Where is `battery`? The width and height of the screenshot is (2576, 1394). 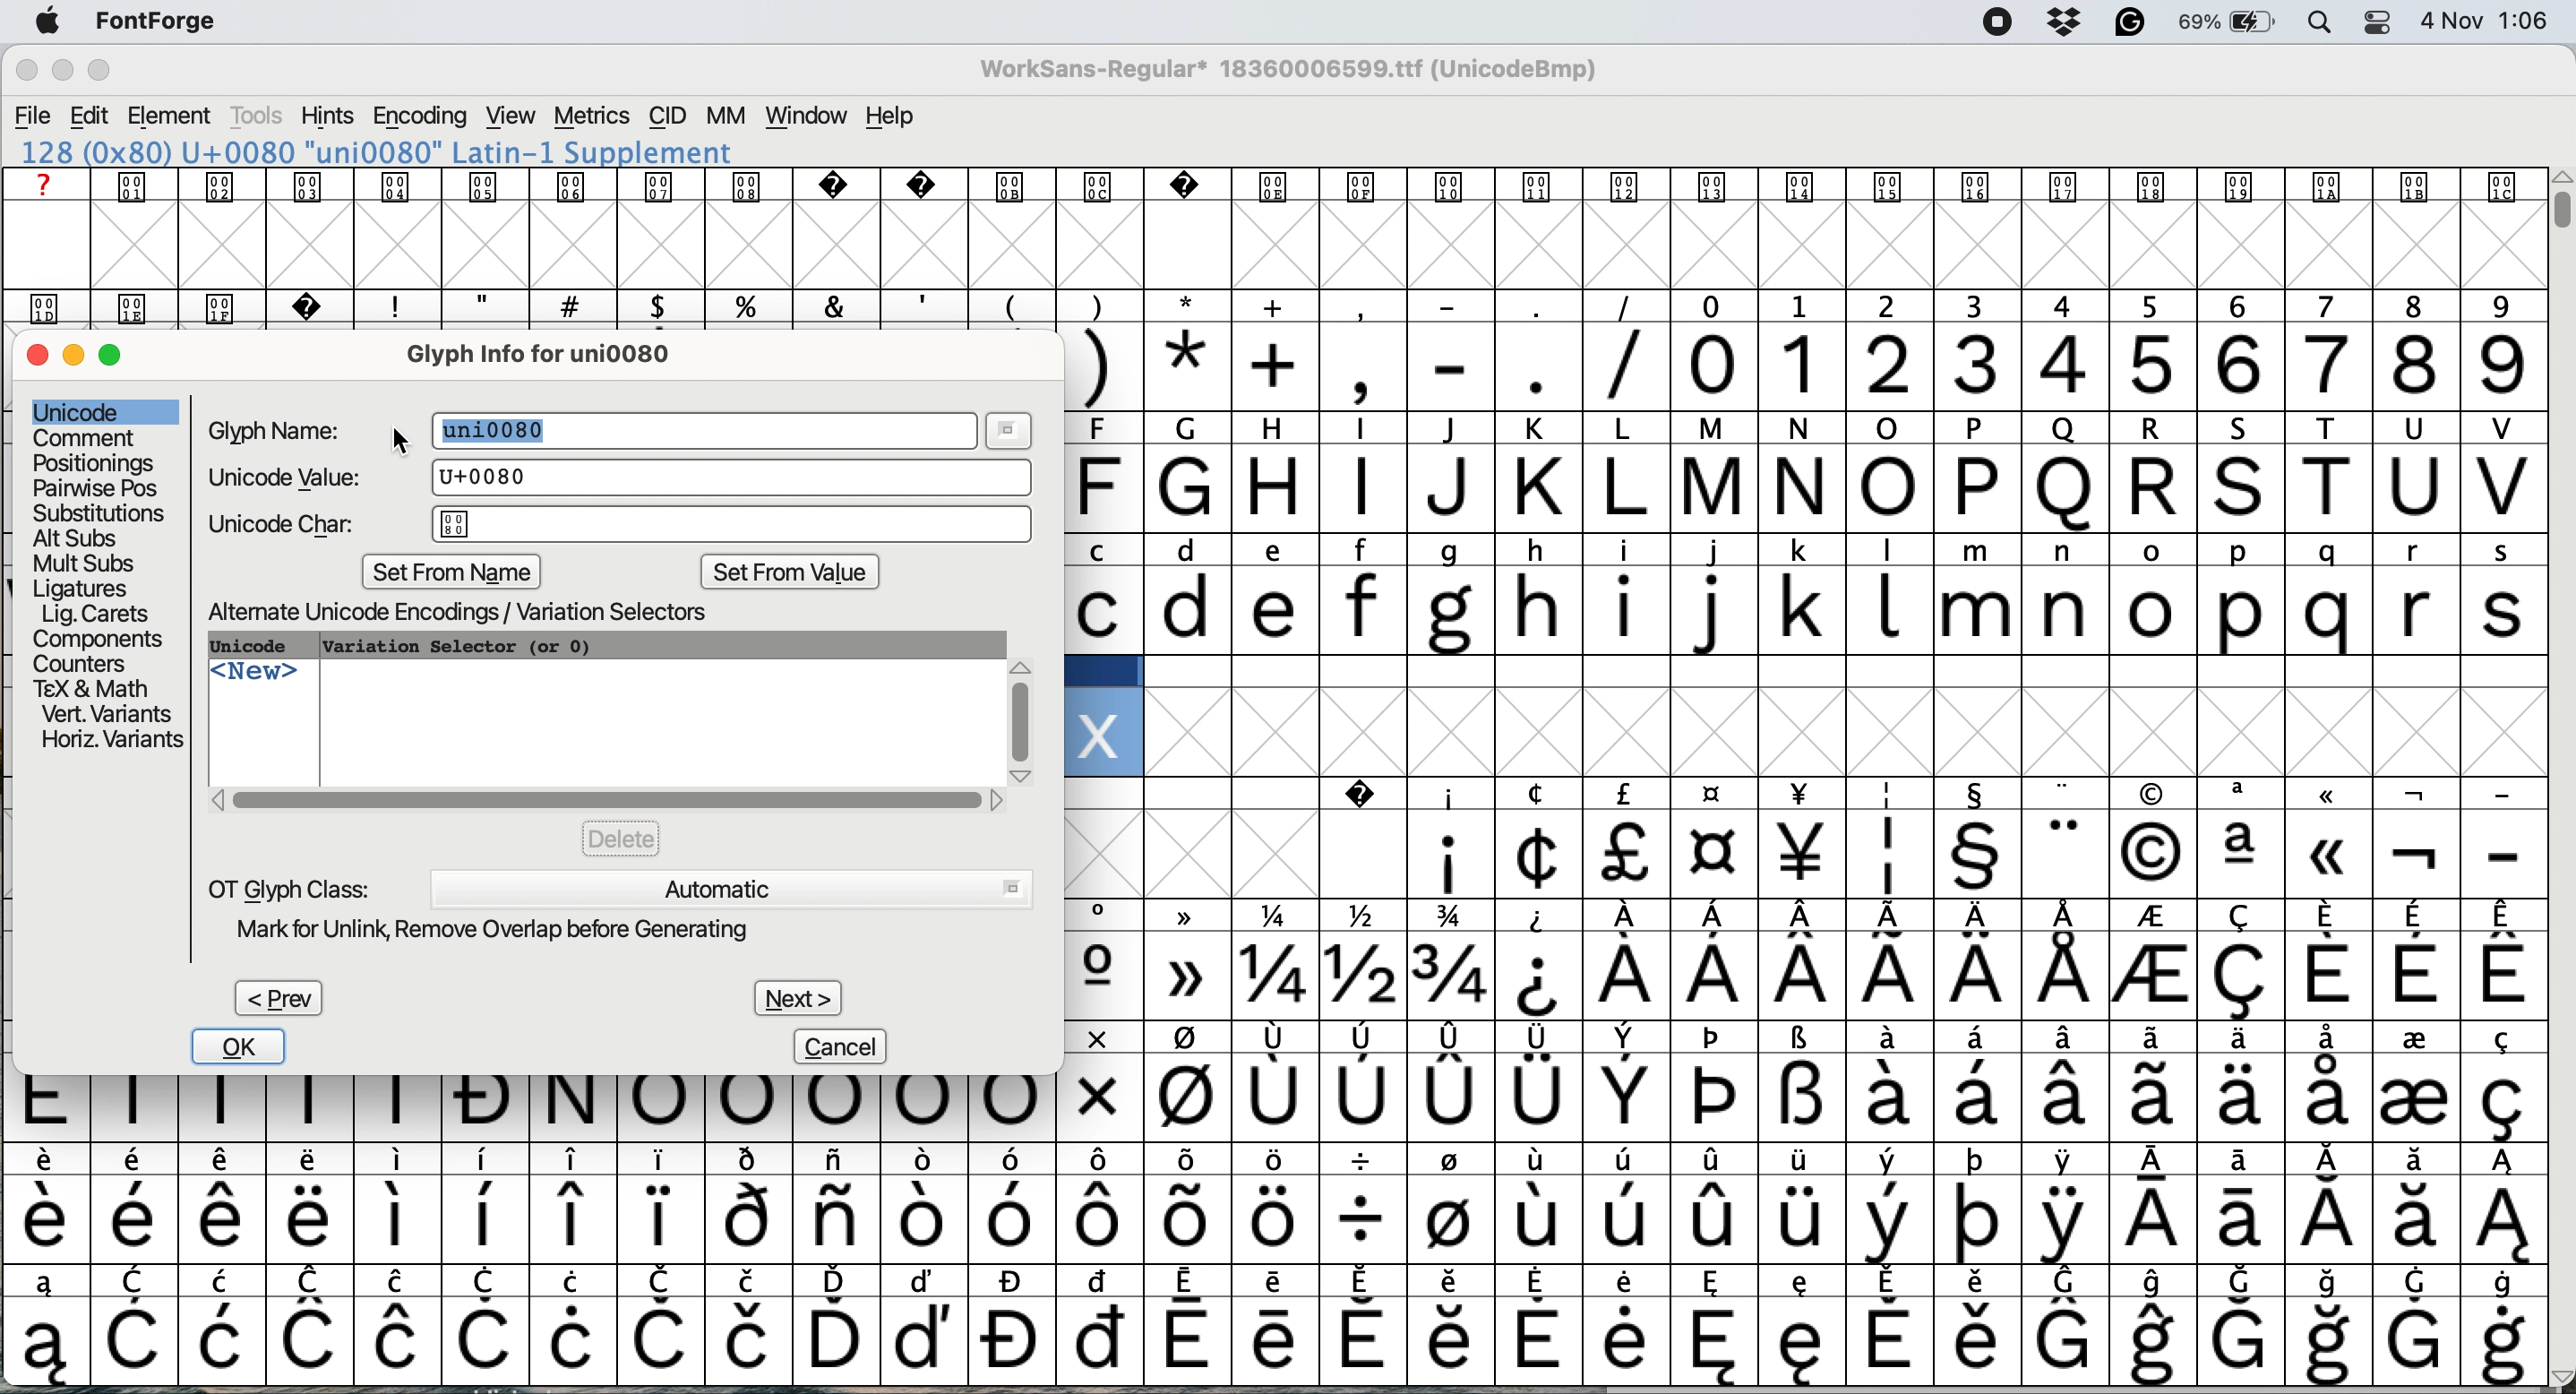 battery is located at coordinates (2227, 23).